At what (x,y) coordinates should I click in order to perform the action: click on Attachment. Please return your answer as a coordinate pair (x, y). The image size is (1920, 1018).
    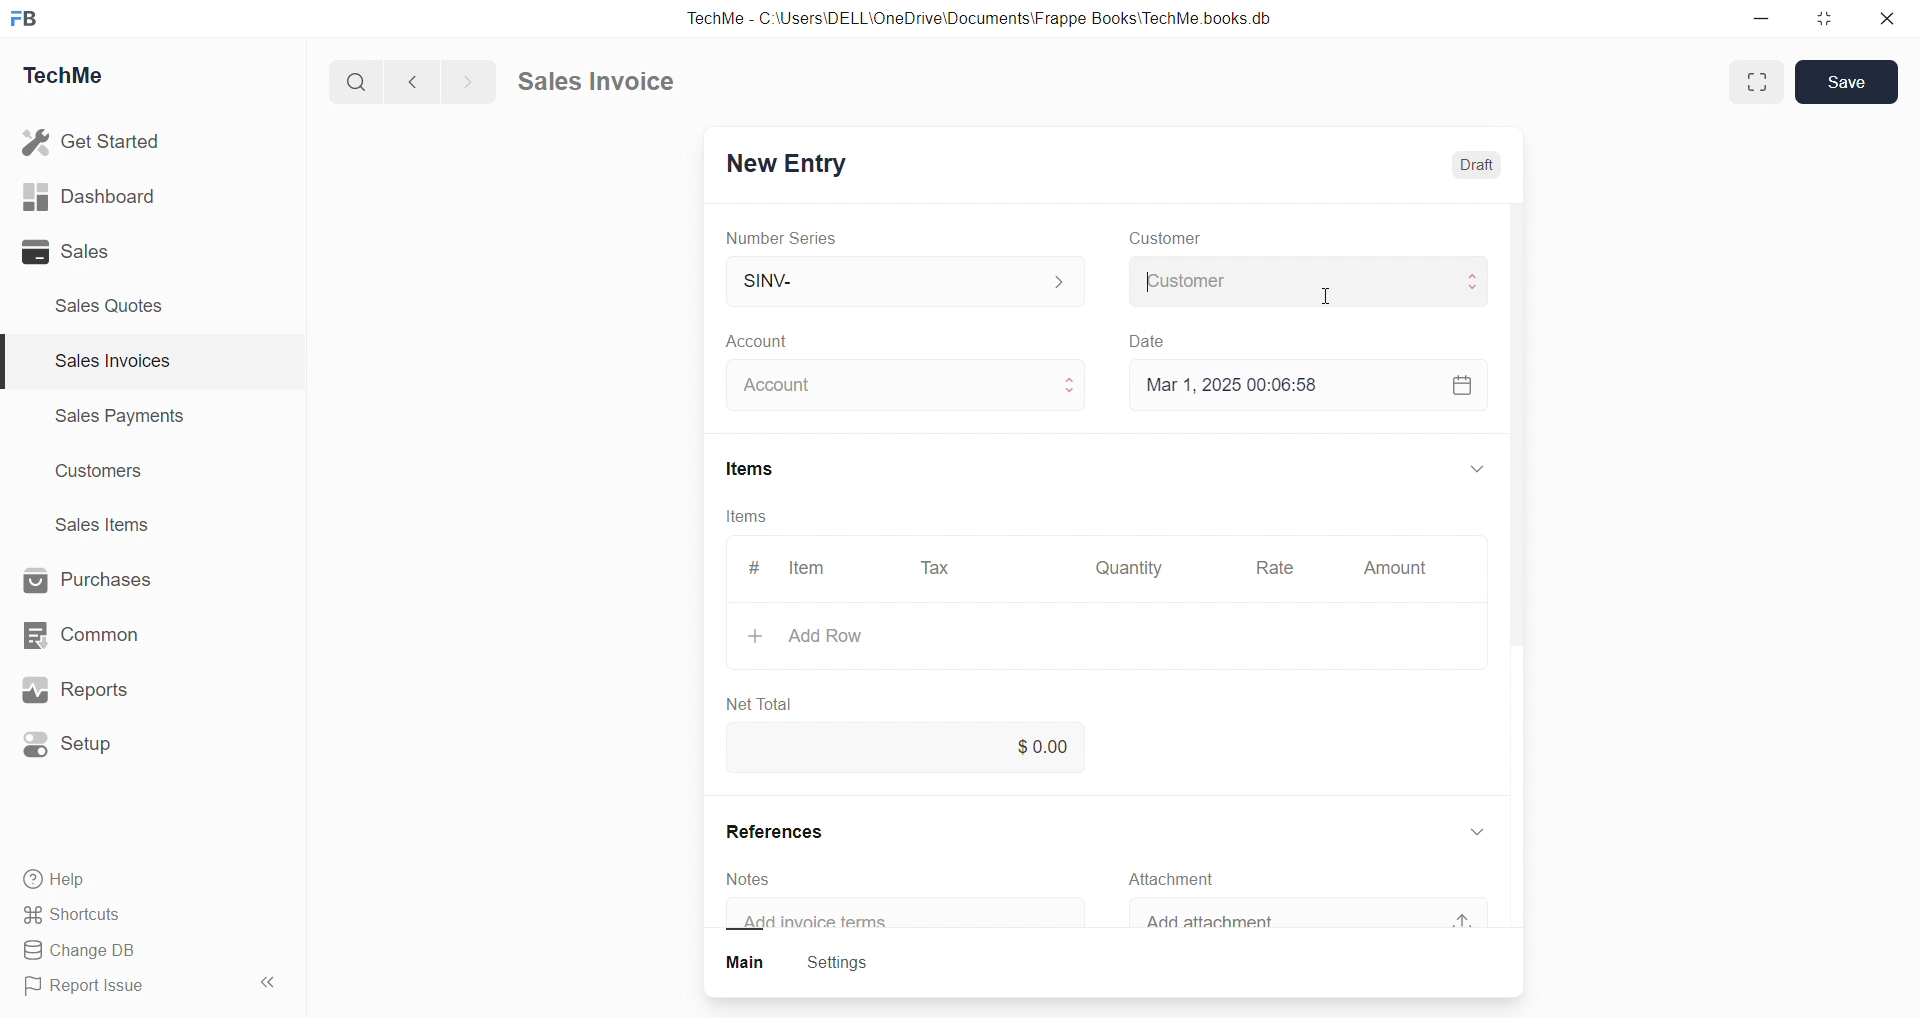
    Looking at the image, I should click on (1187, 879).